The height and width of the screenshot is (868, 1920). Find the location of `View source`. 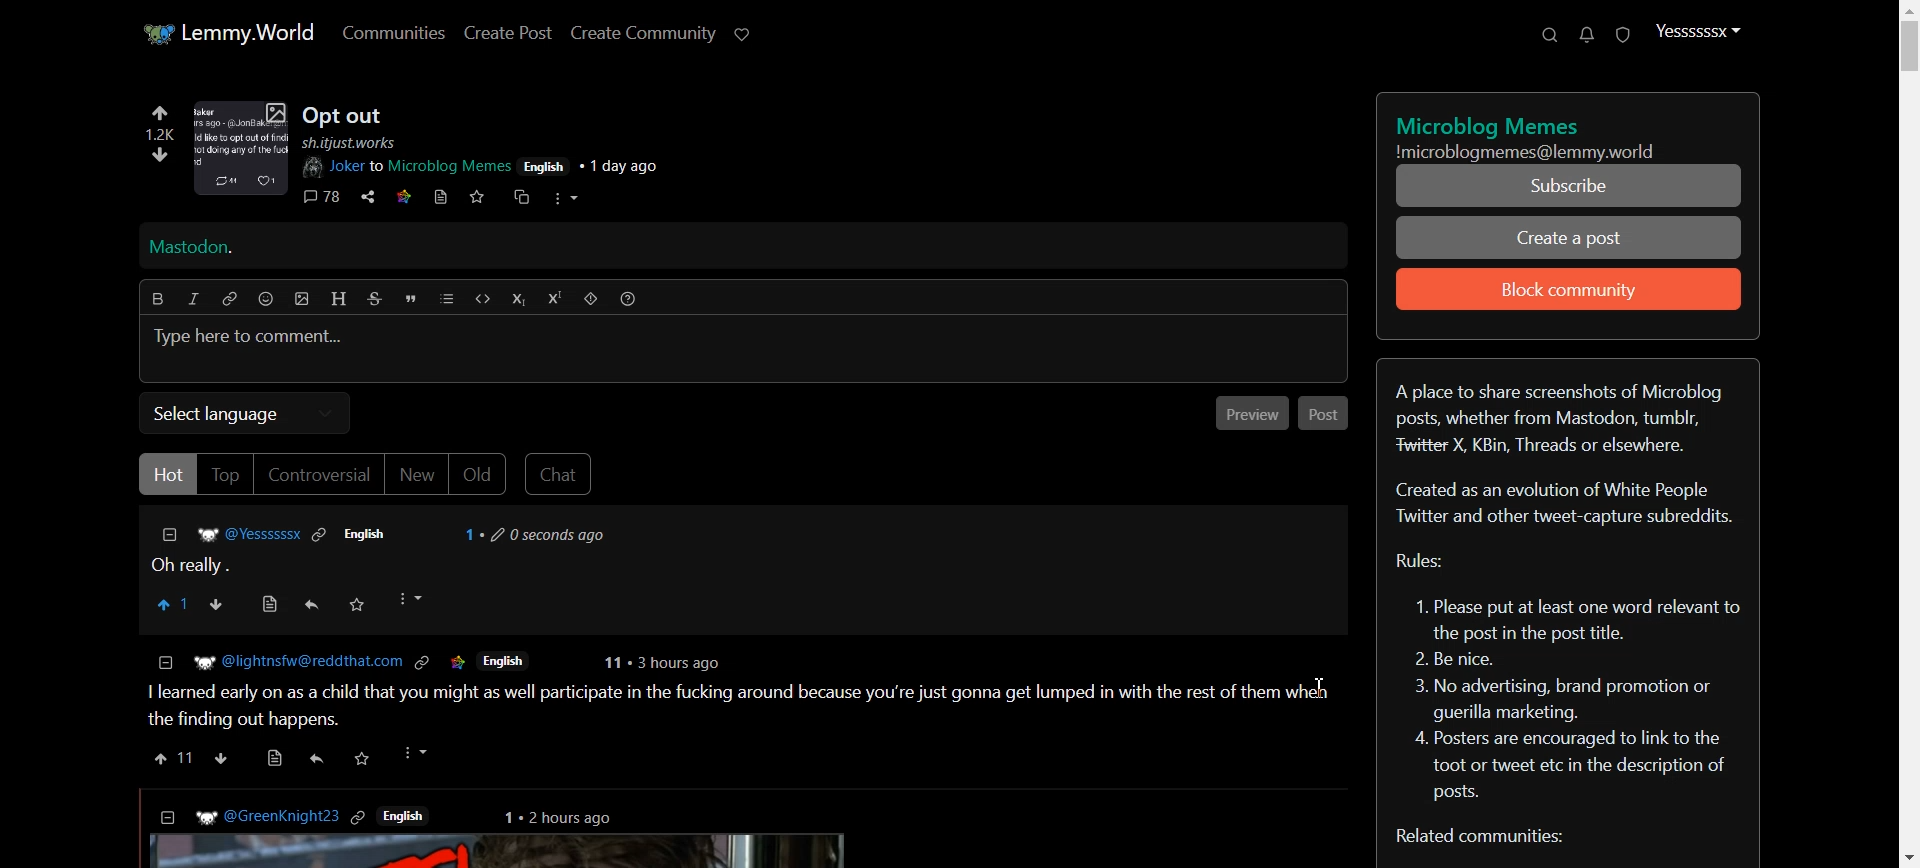

View source is located at coordinates (271, 605).